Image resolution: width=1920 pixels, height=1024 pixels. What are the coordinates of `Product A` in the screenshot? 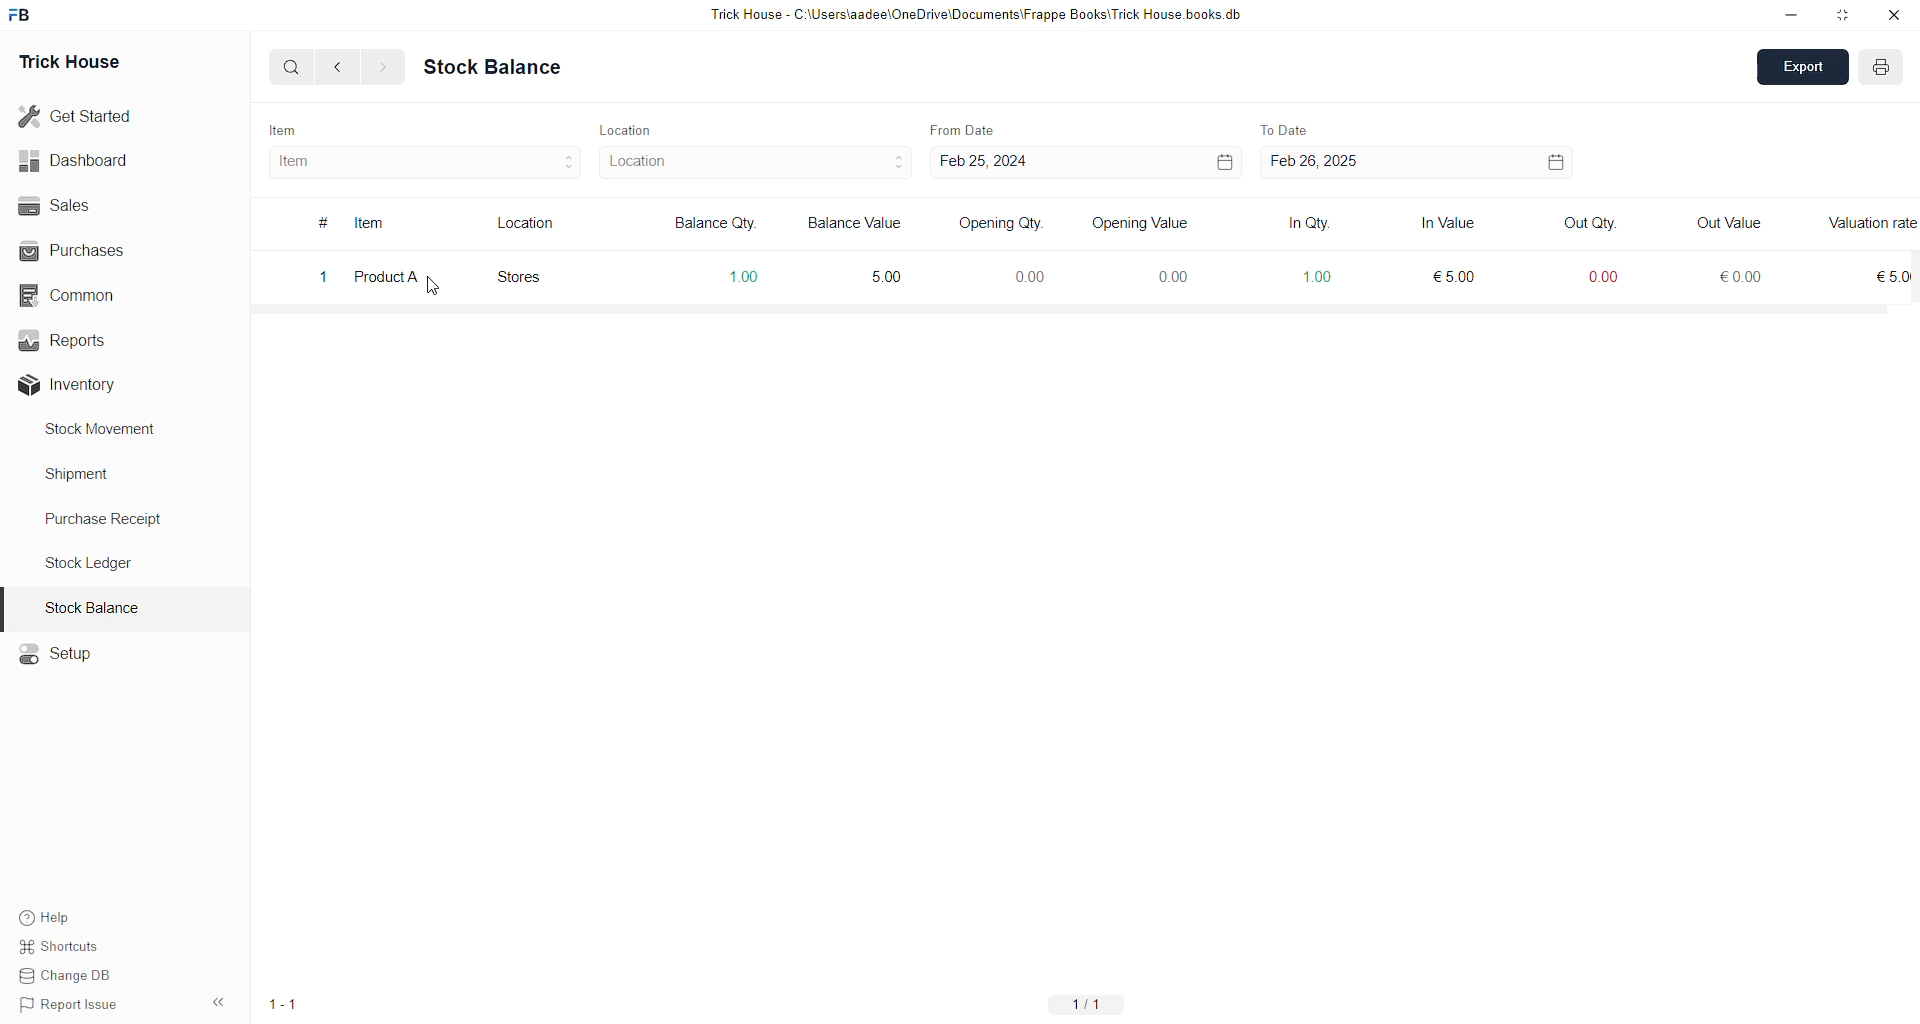 It's located at (392, 275).